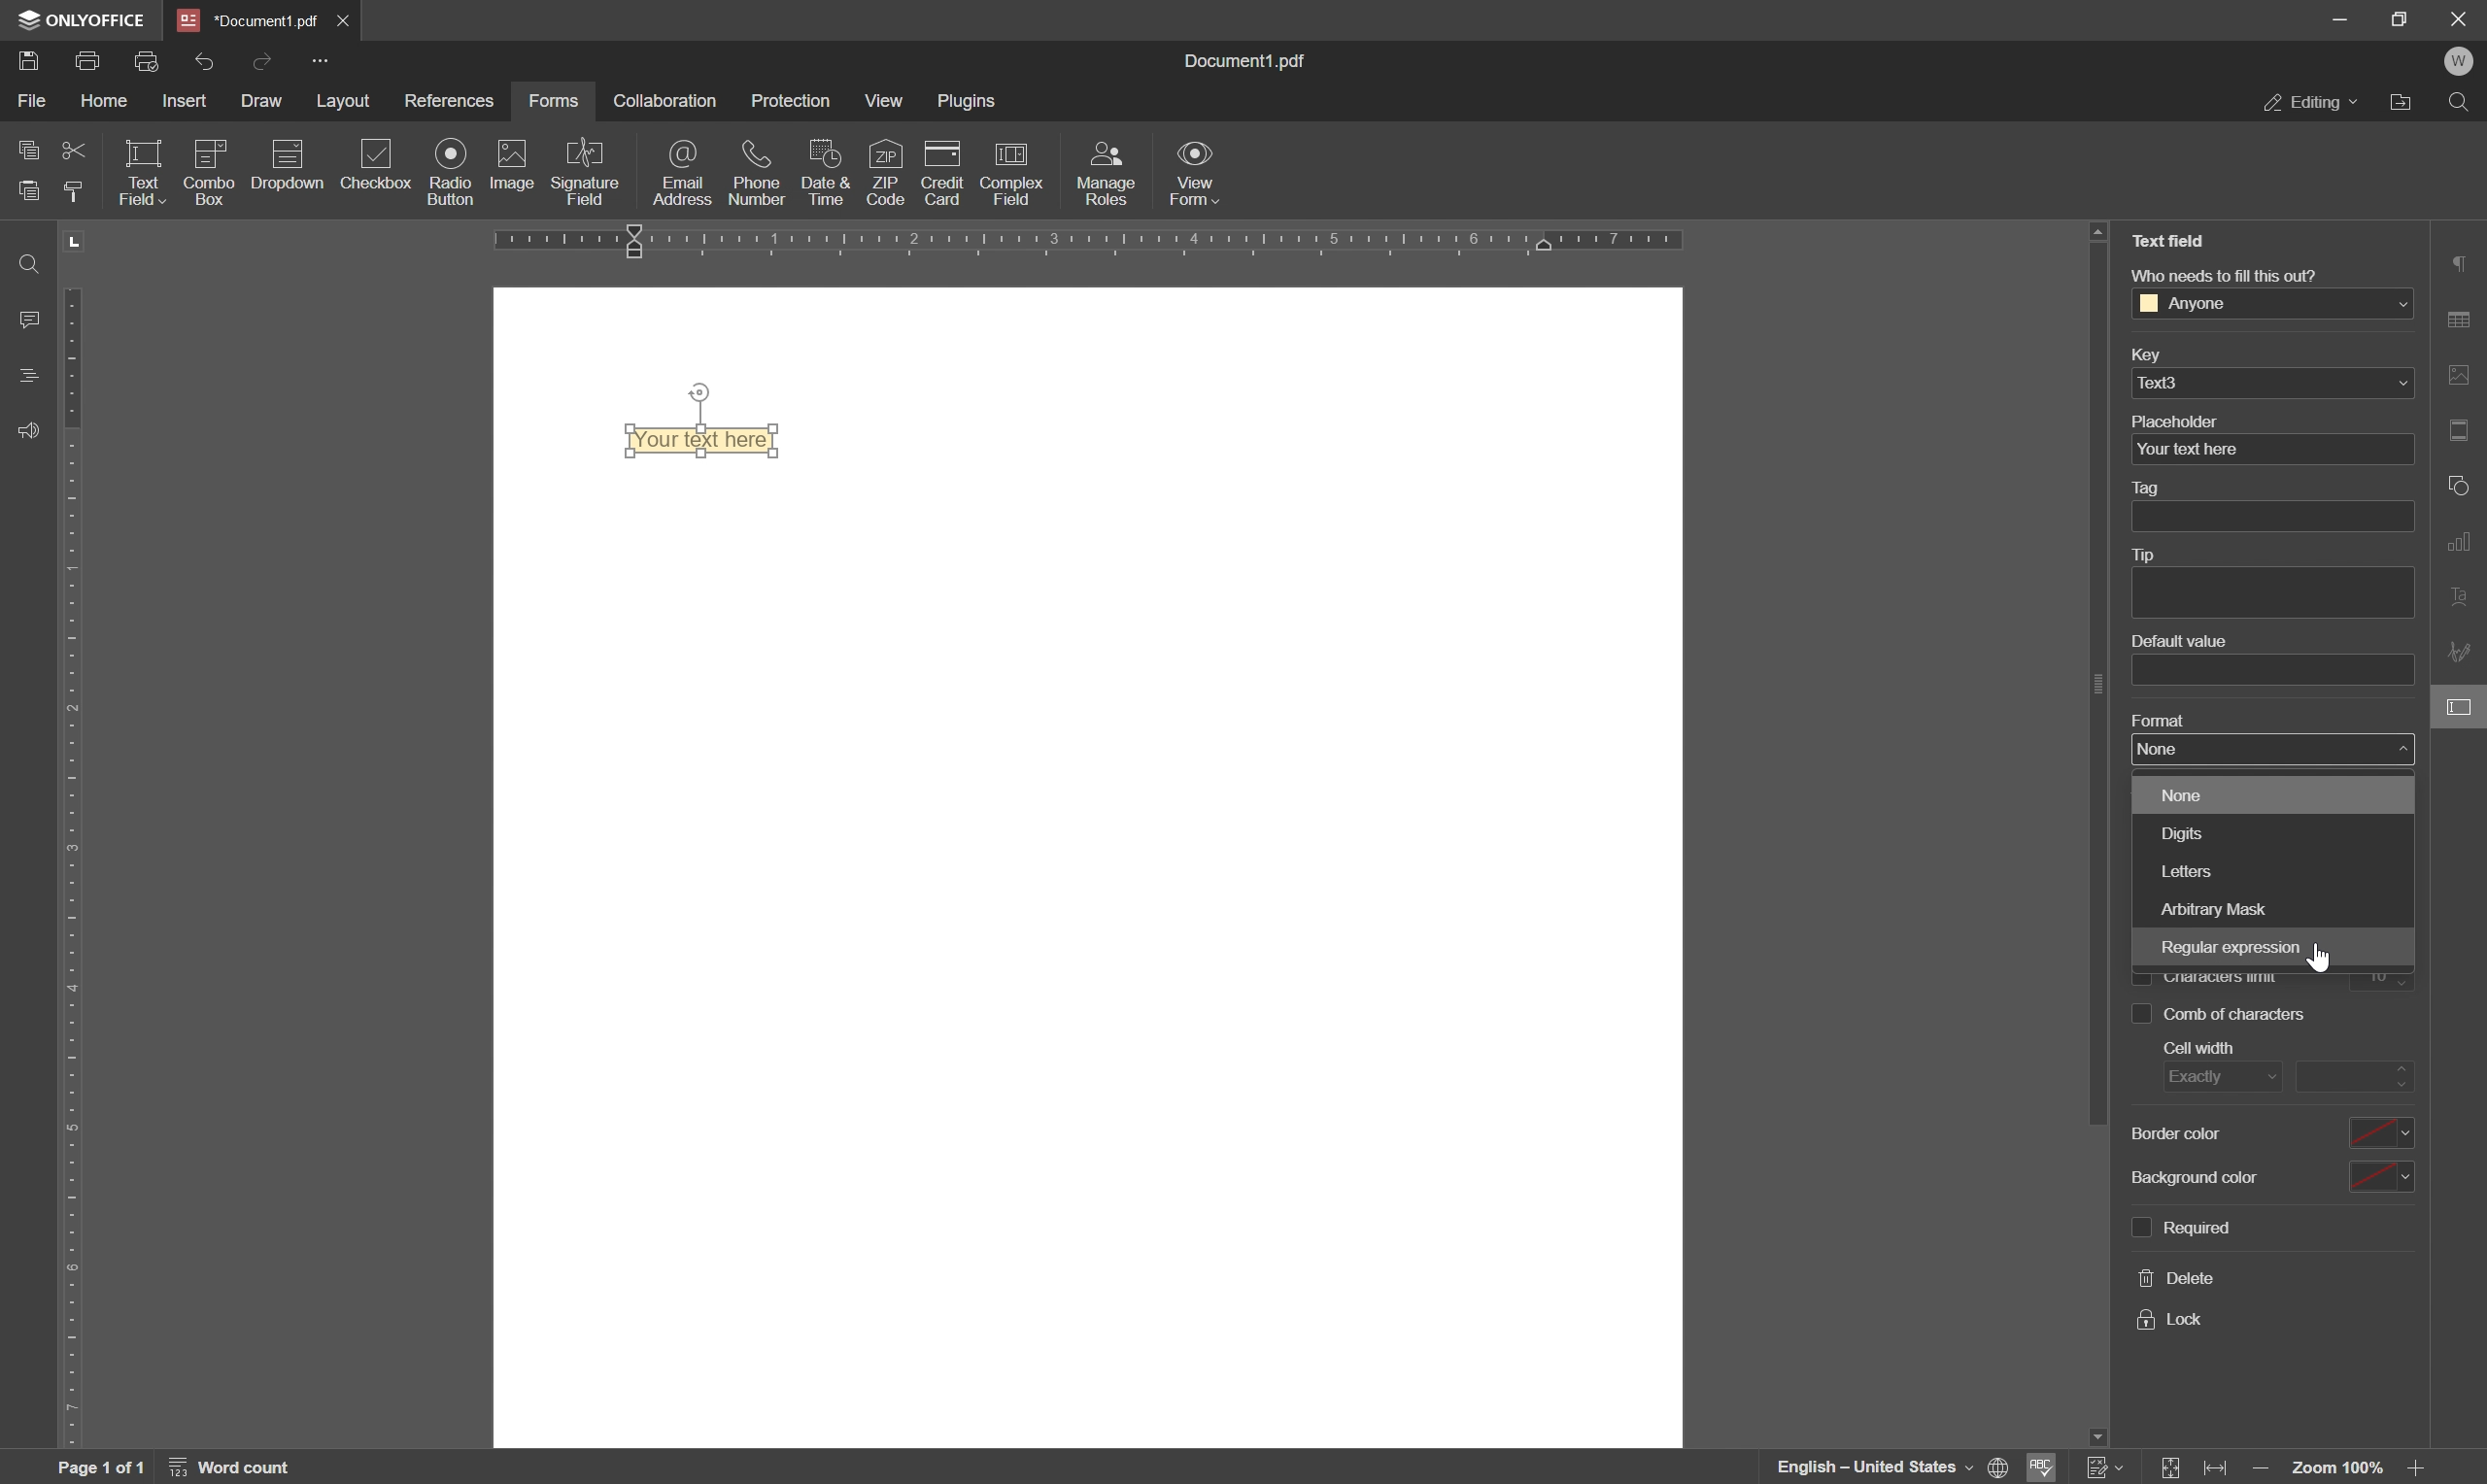  Describe the element at coordinates (204, 60) in the screenshot. I see `undo` at that location.